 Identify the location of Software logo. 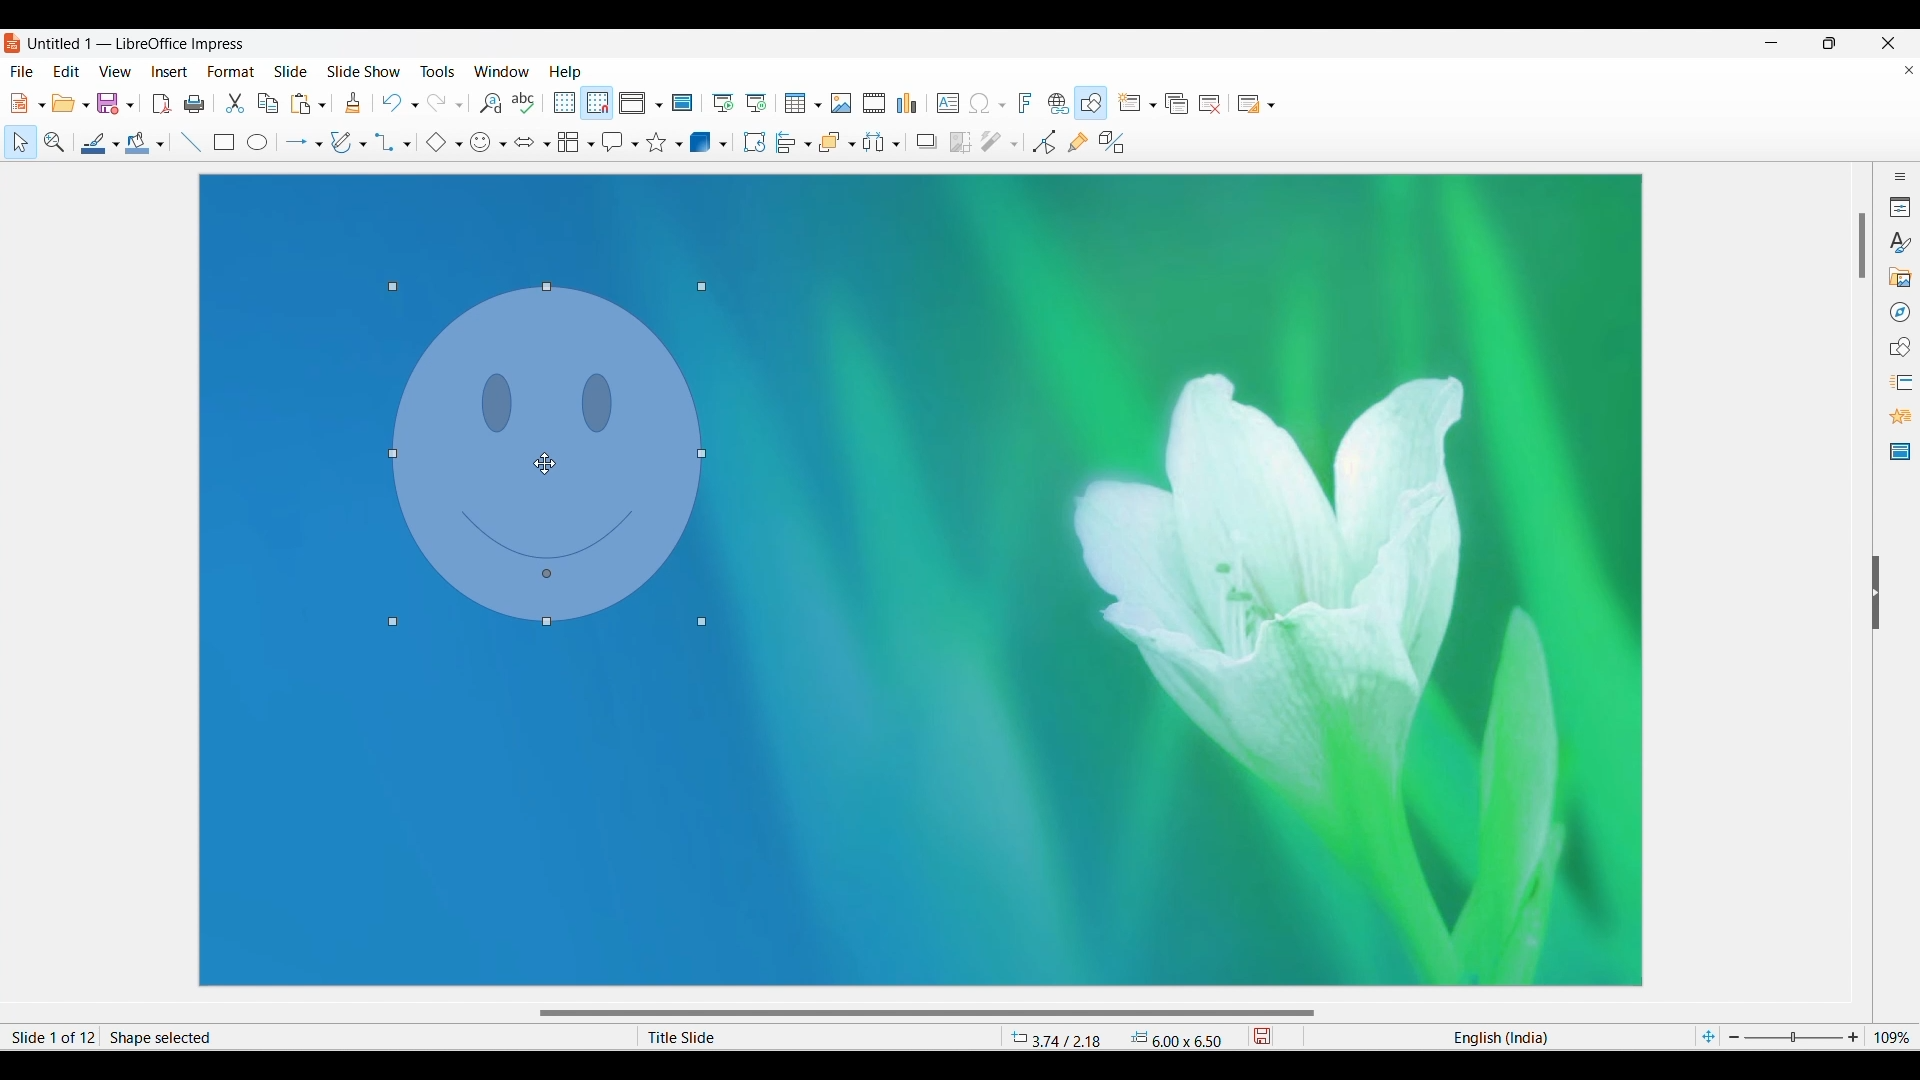
(13, 43).